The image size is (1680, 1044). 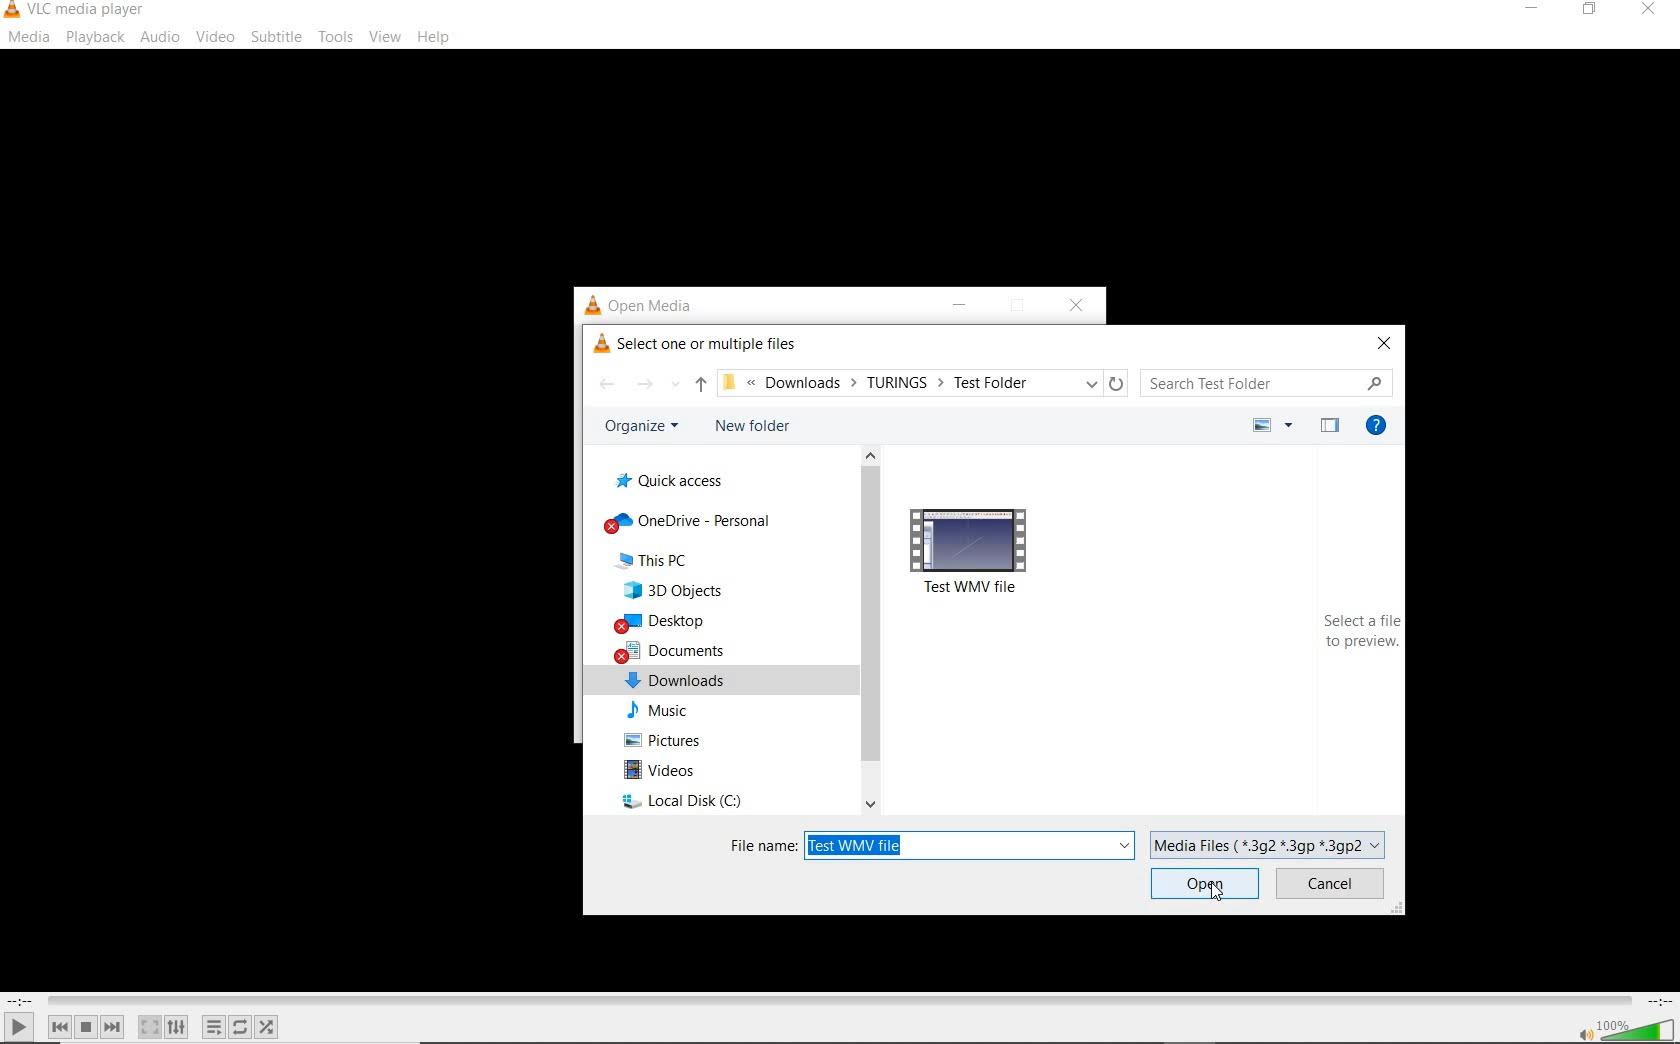 What do you see at coordinates (640, 424) in the screenshot?
I see `organize` at bounding box center [640, 424].